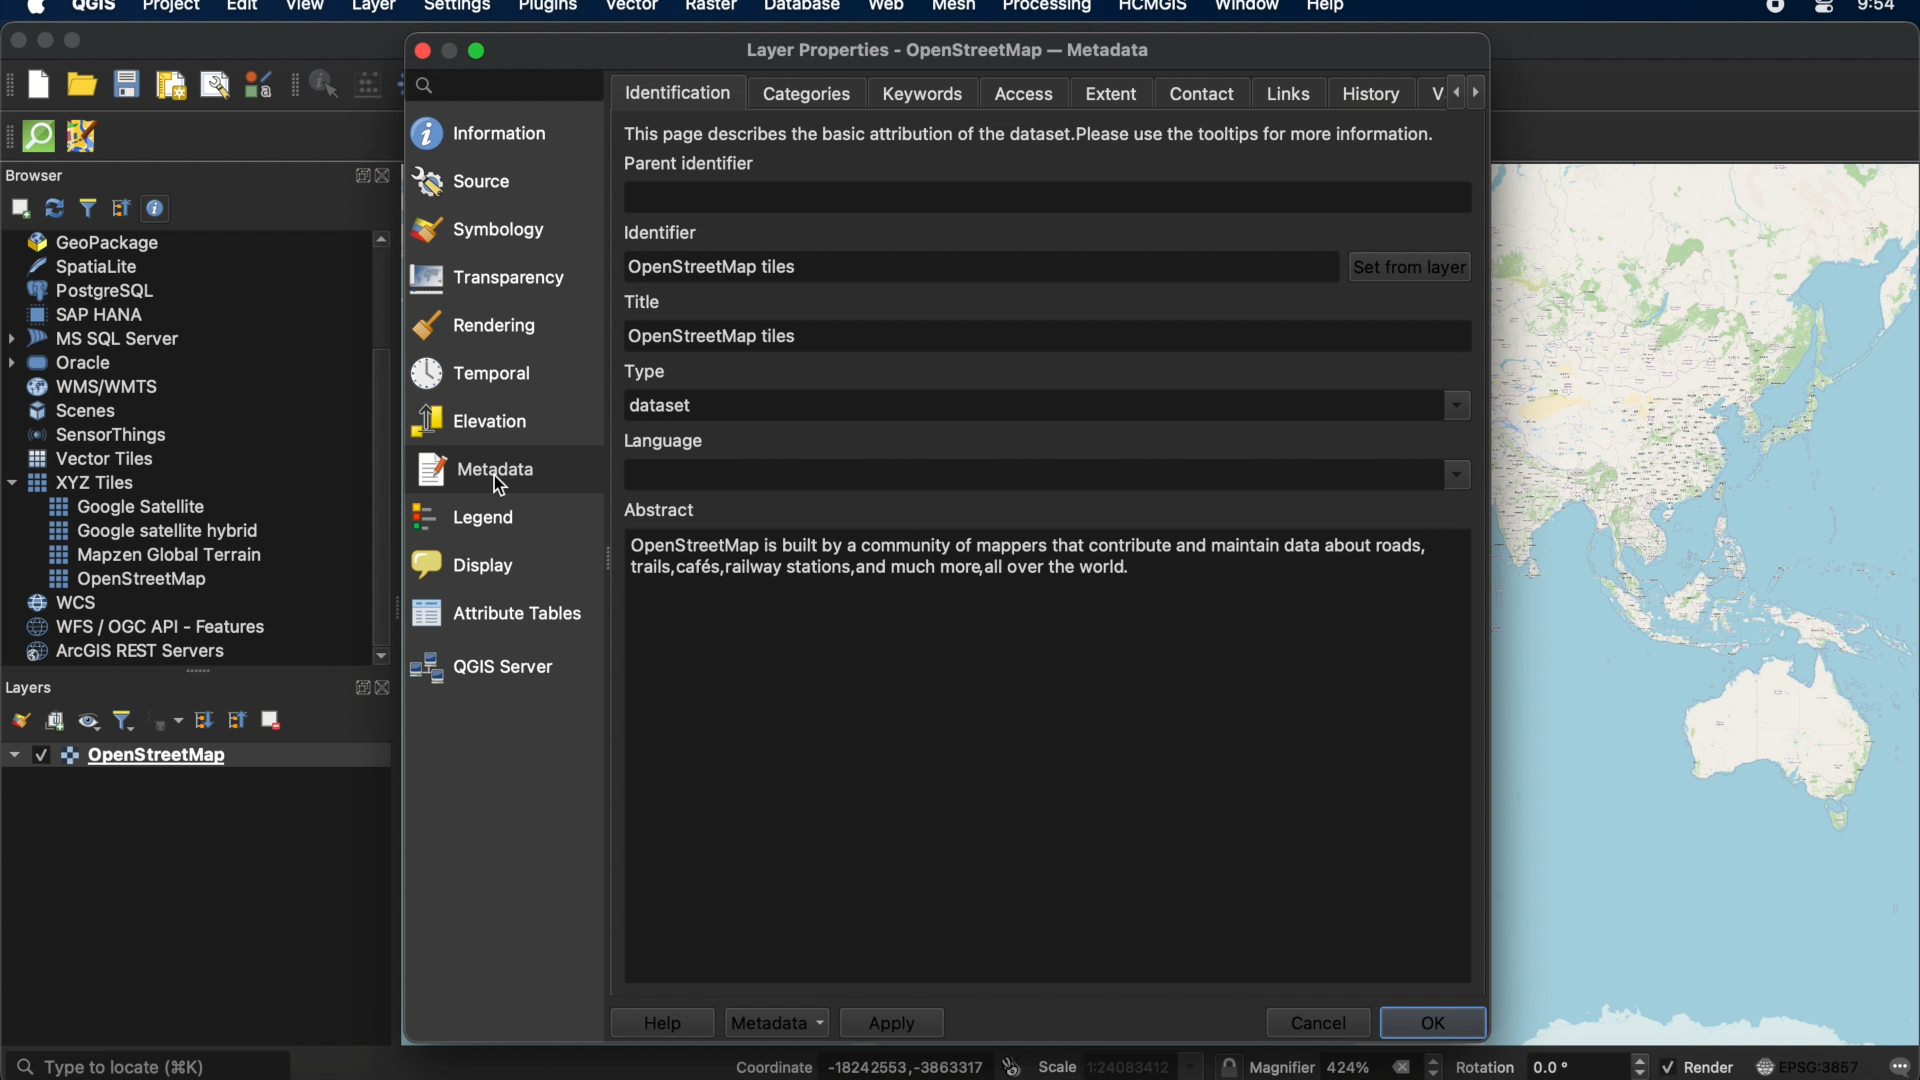 This screenshot has height=1080, width=1920. I want to click on refresh, so click(52, 207).